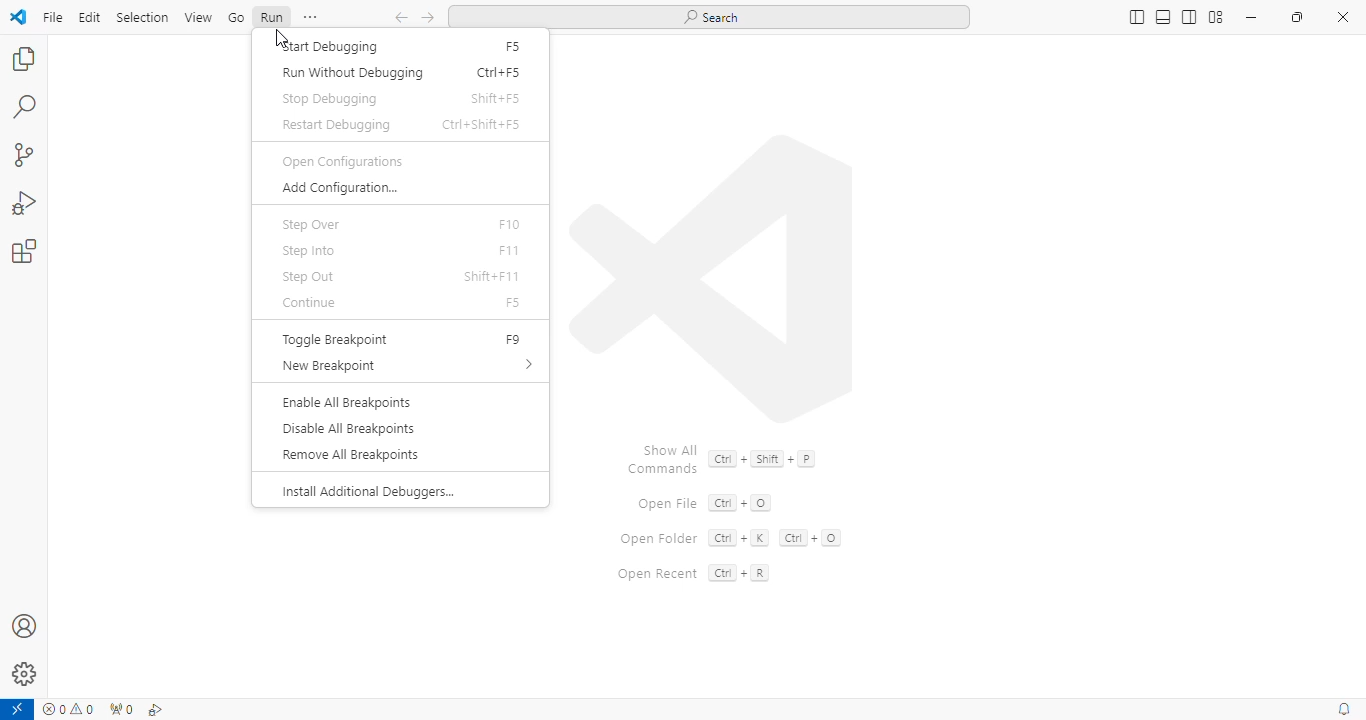 This screenshot has width=1366, height=720. What do you see at coordinates (668, 505) in the screenshot?
I see `open file` at bounding box center [668, 505].